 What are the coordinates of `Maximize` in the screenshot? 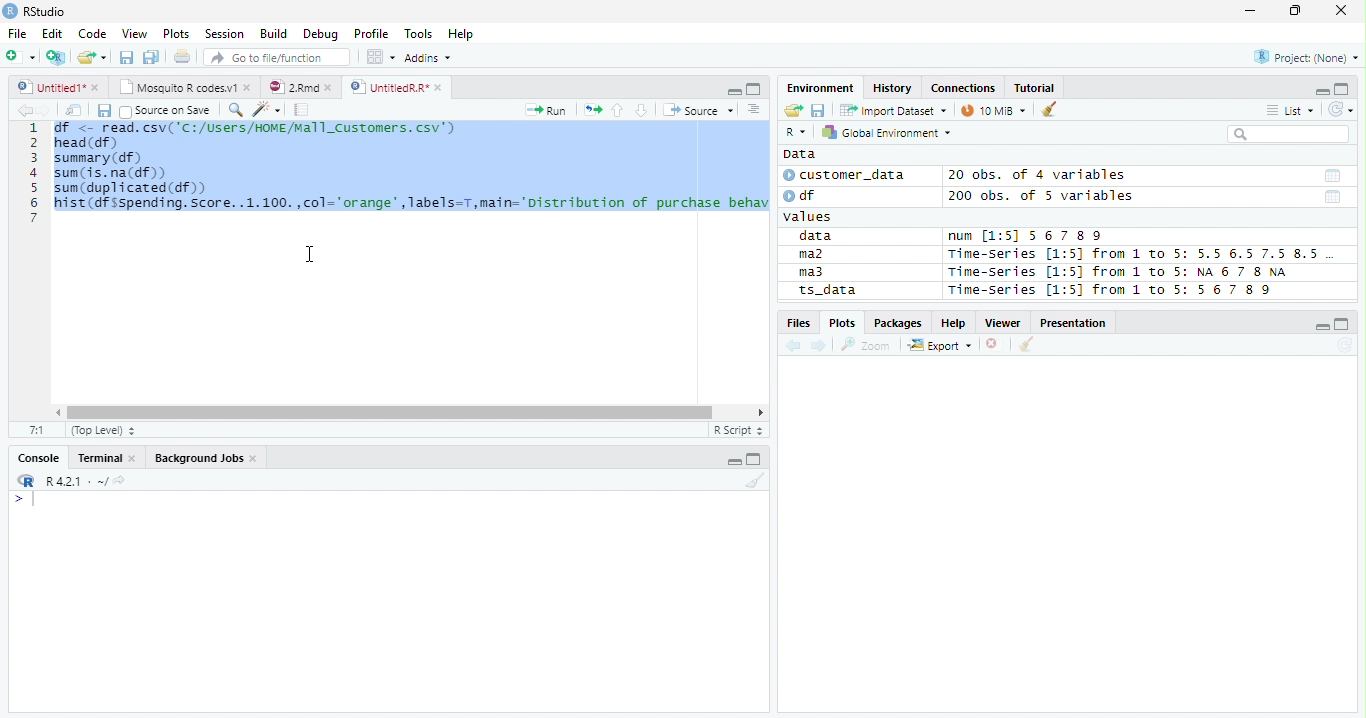 It's located at (1343, 89).